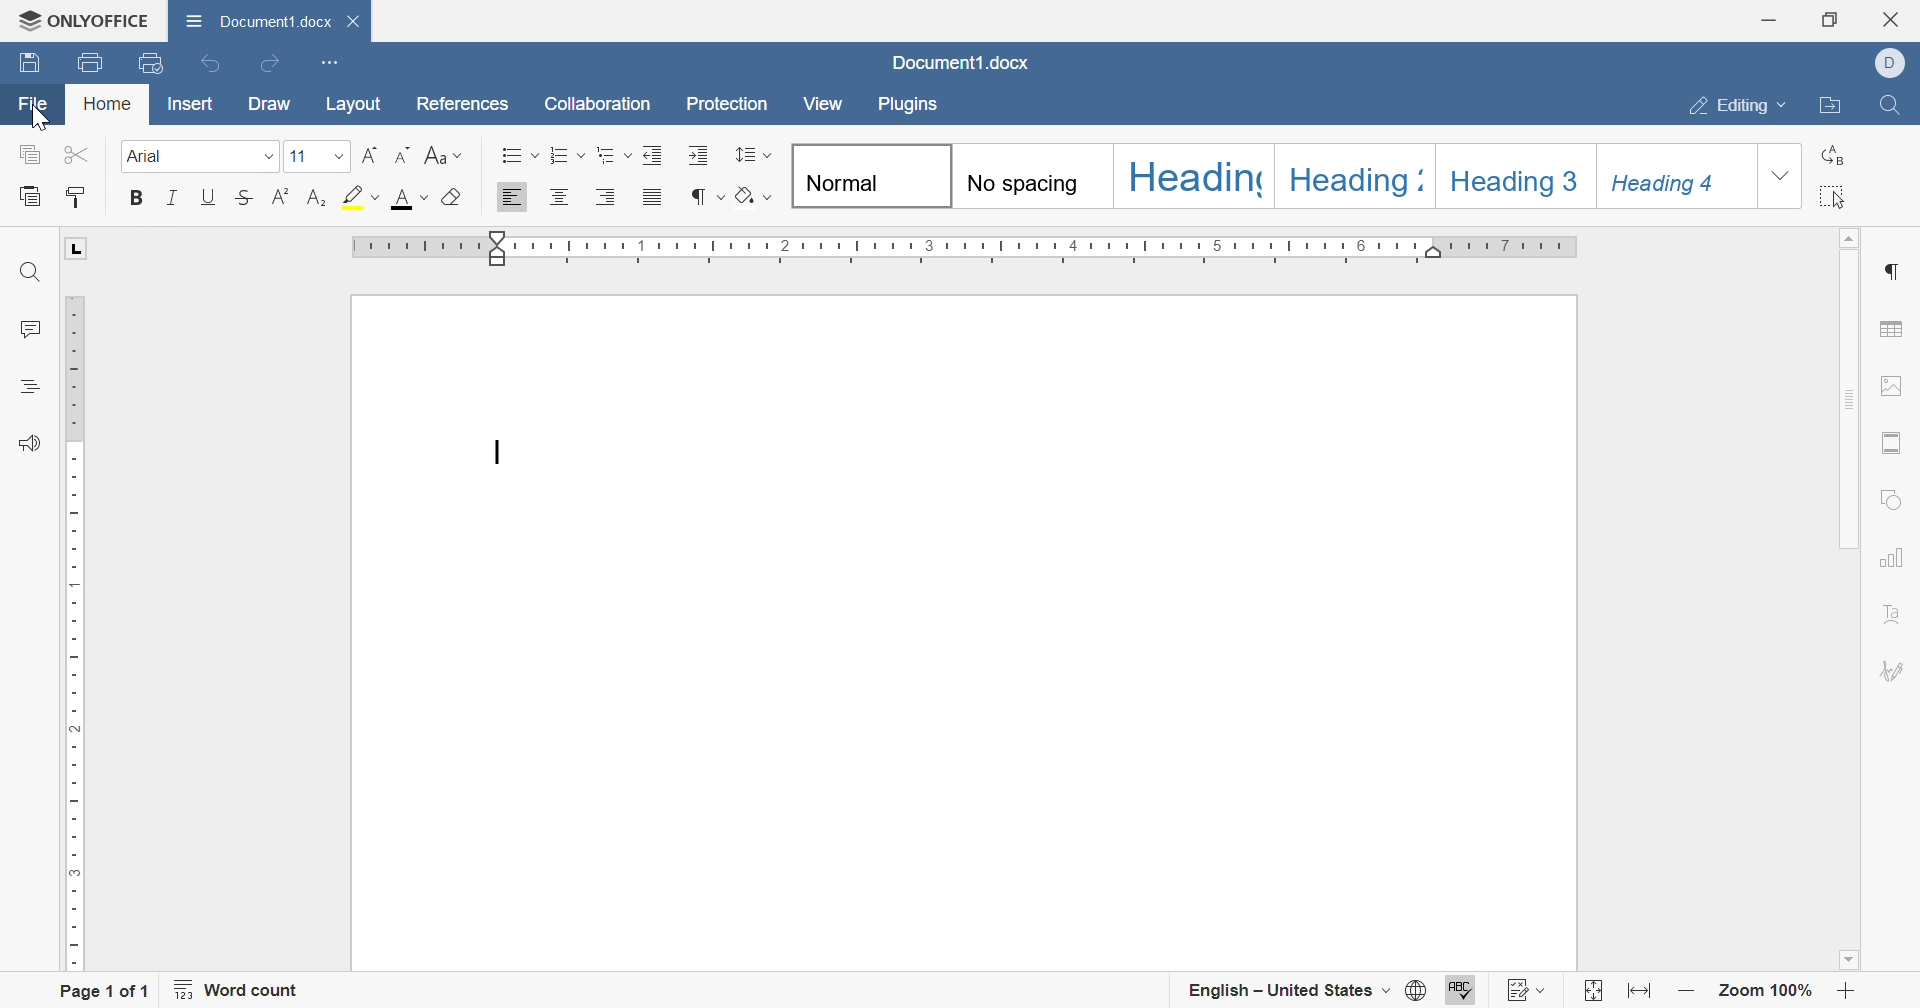 The width and height of the screenshot is (1920, 1008). What do you see at coordinates (505, 451) in the screenshot?
I see `typing cursor` at bounding box center [505, 451].